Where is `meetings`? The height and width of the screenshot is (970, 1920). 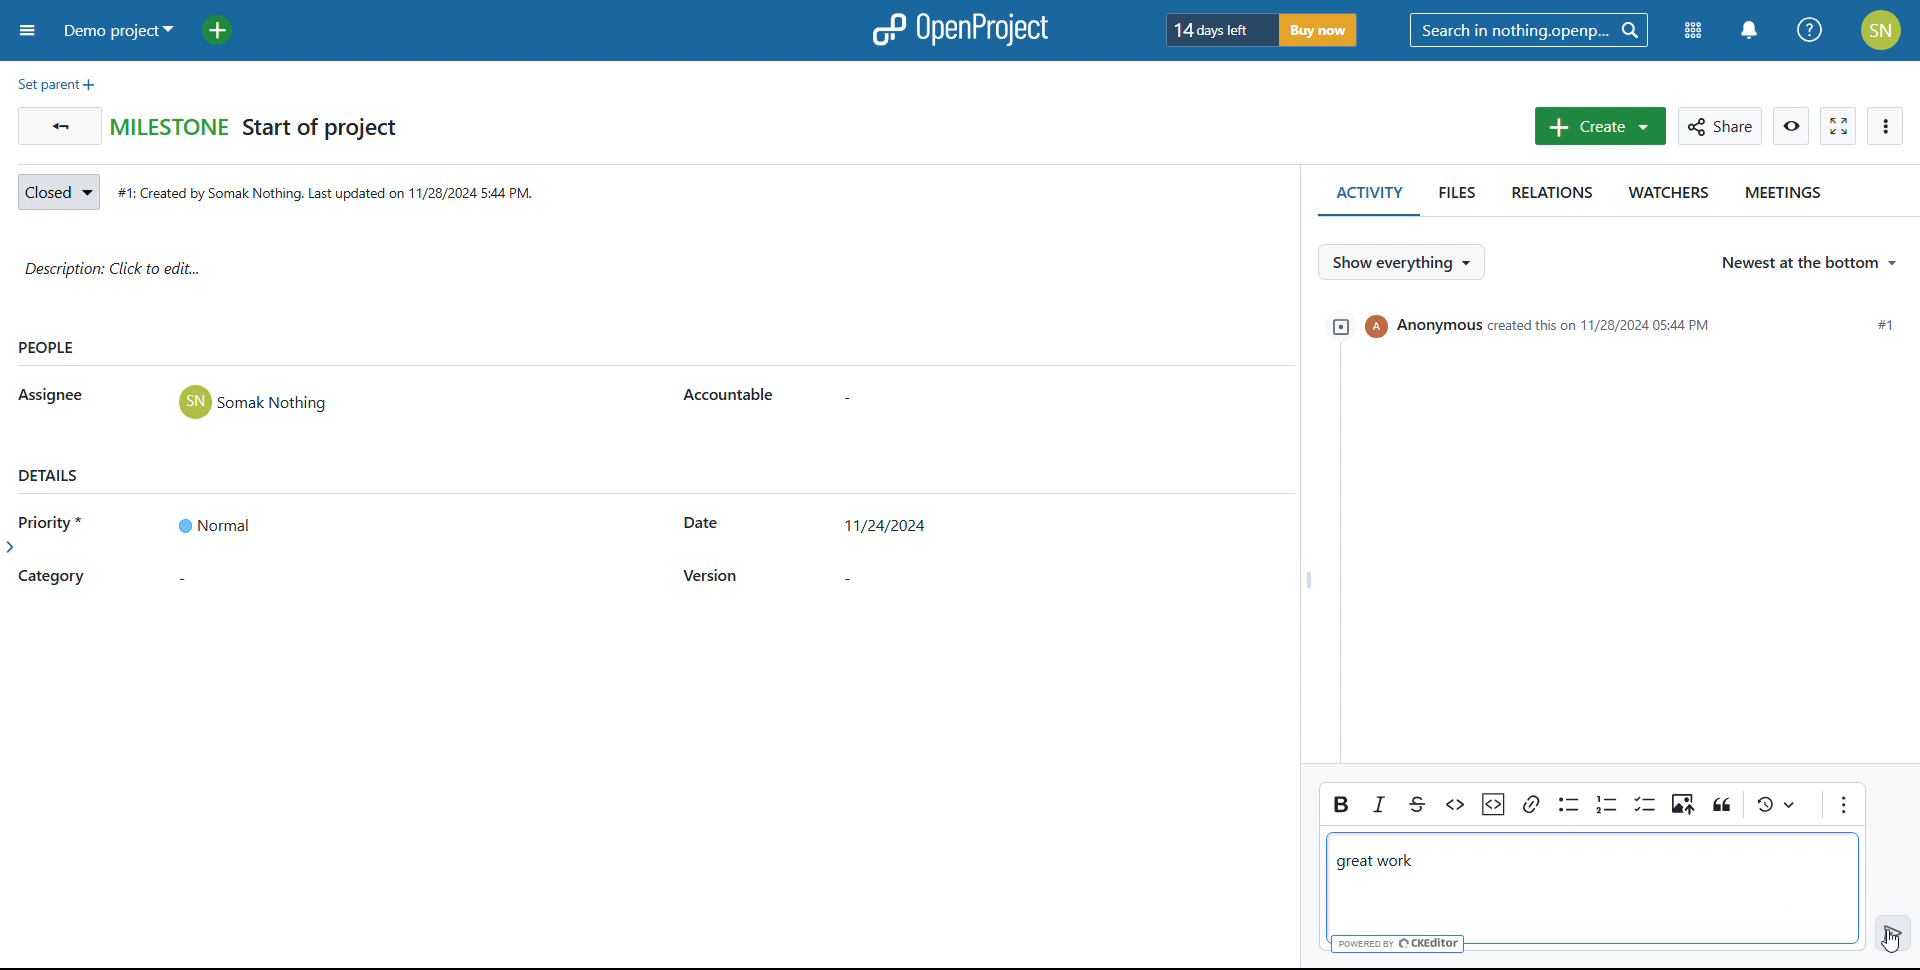 meetings is located at coordinates (1787, 197).